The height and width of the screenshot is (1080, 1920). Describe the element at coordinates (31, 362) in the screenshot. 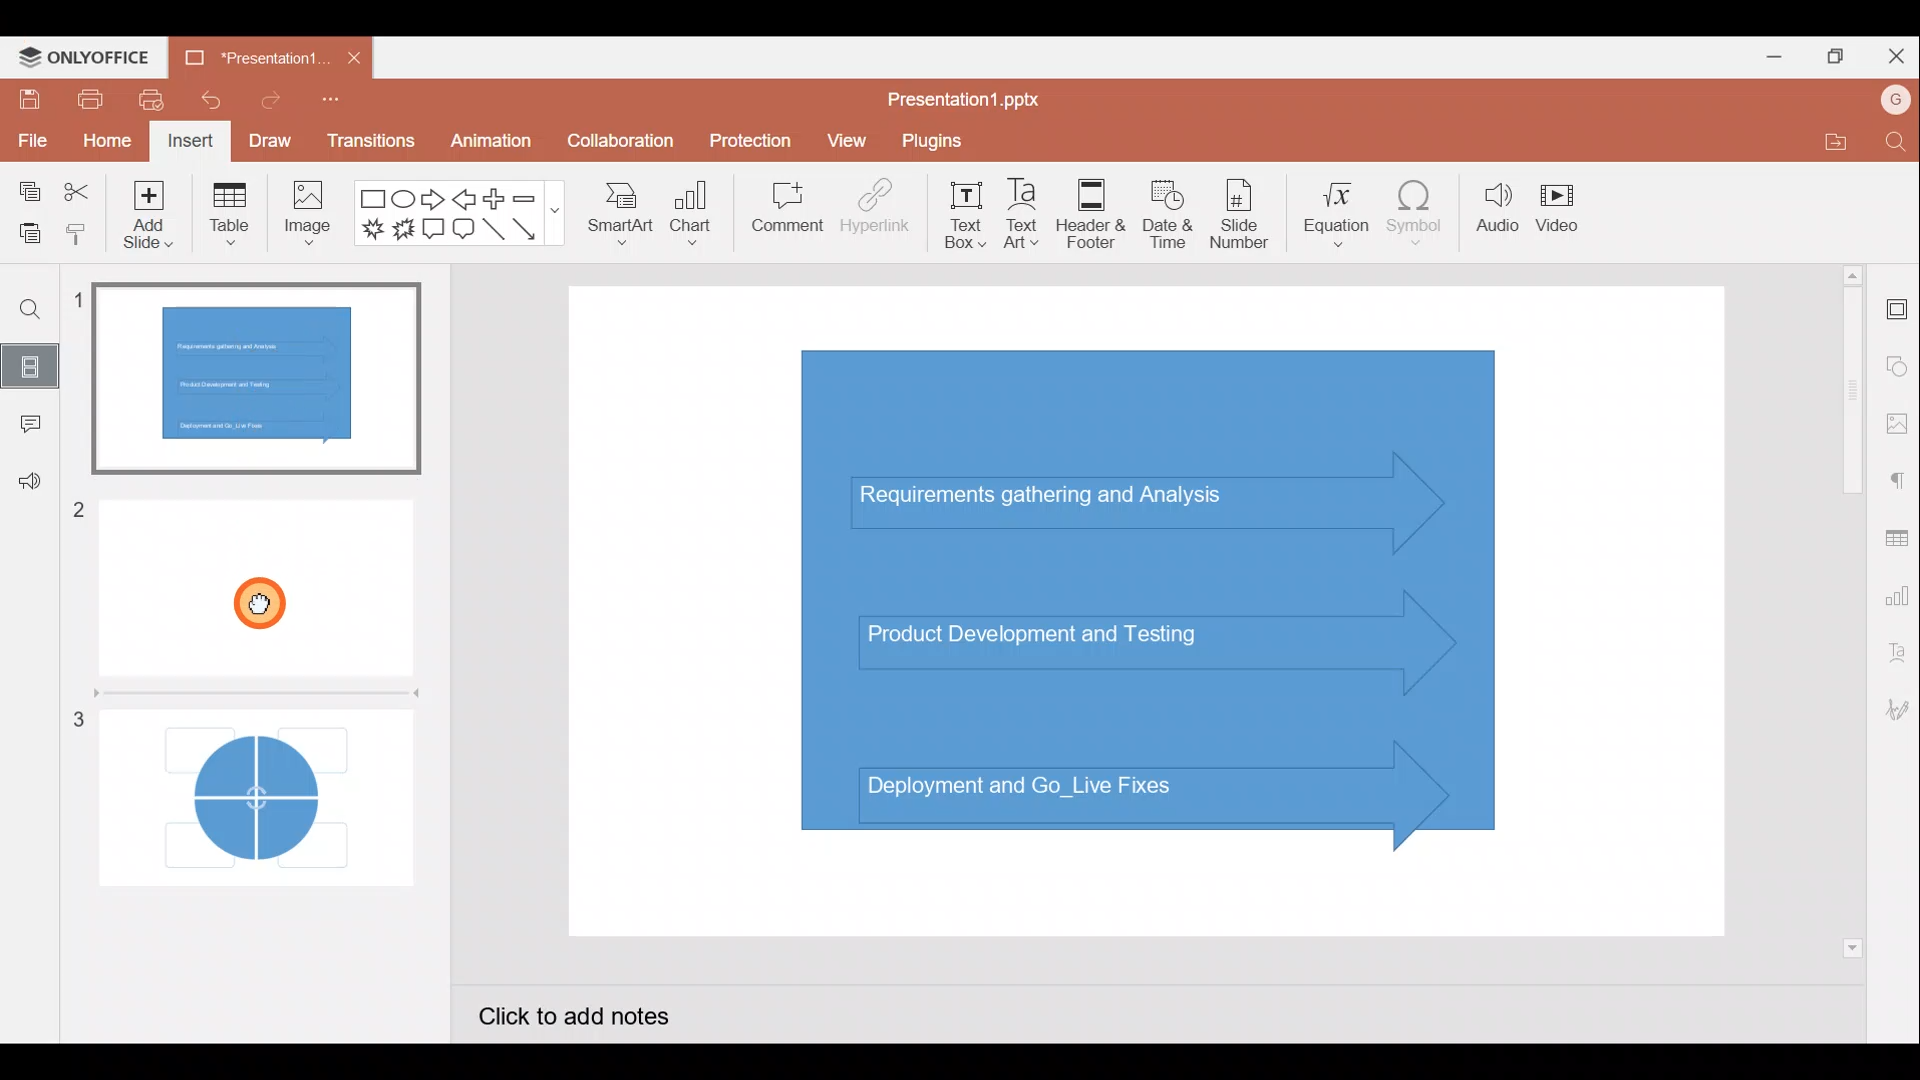

I see `Slides` at that location.